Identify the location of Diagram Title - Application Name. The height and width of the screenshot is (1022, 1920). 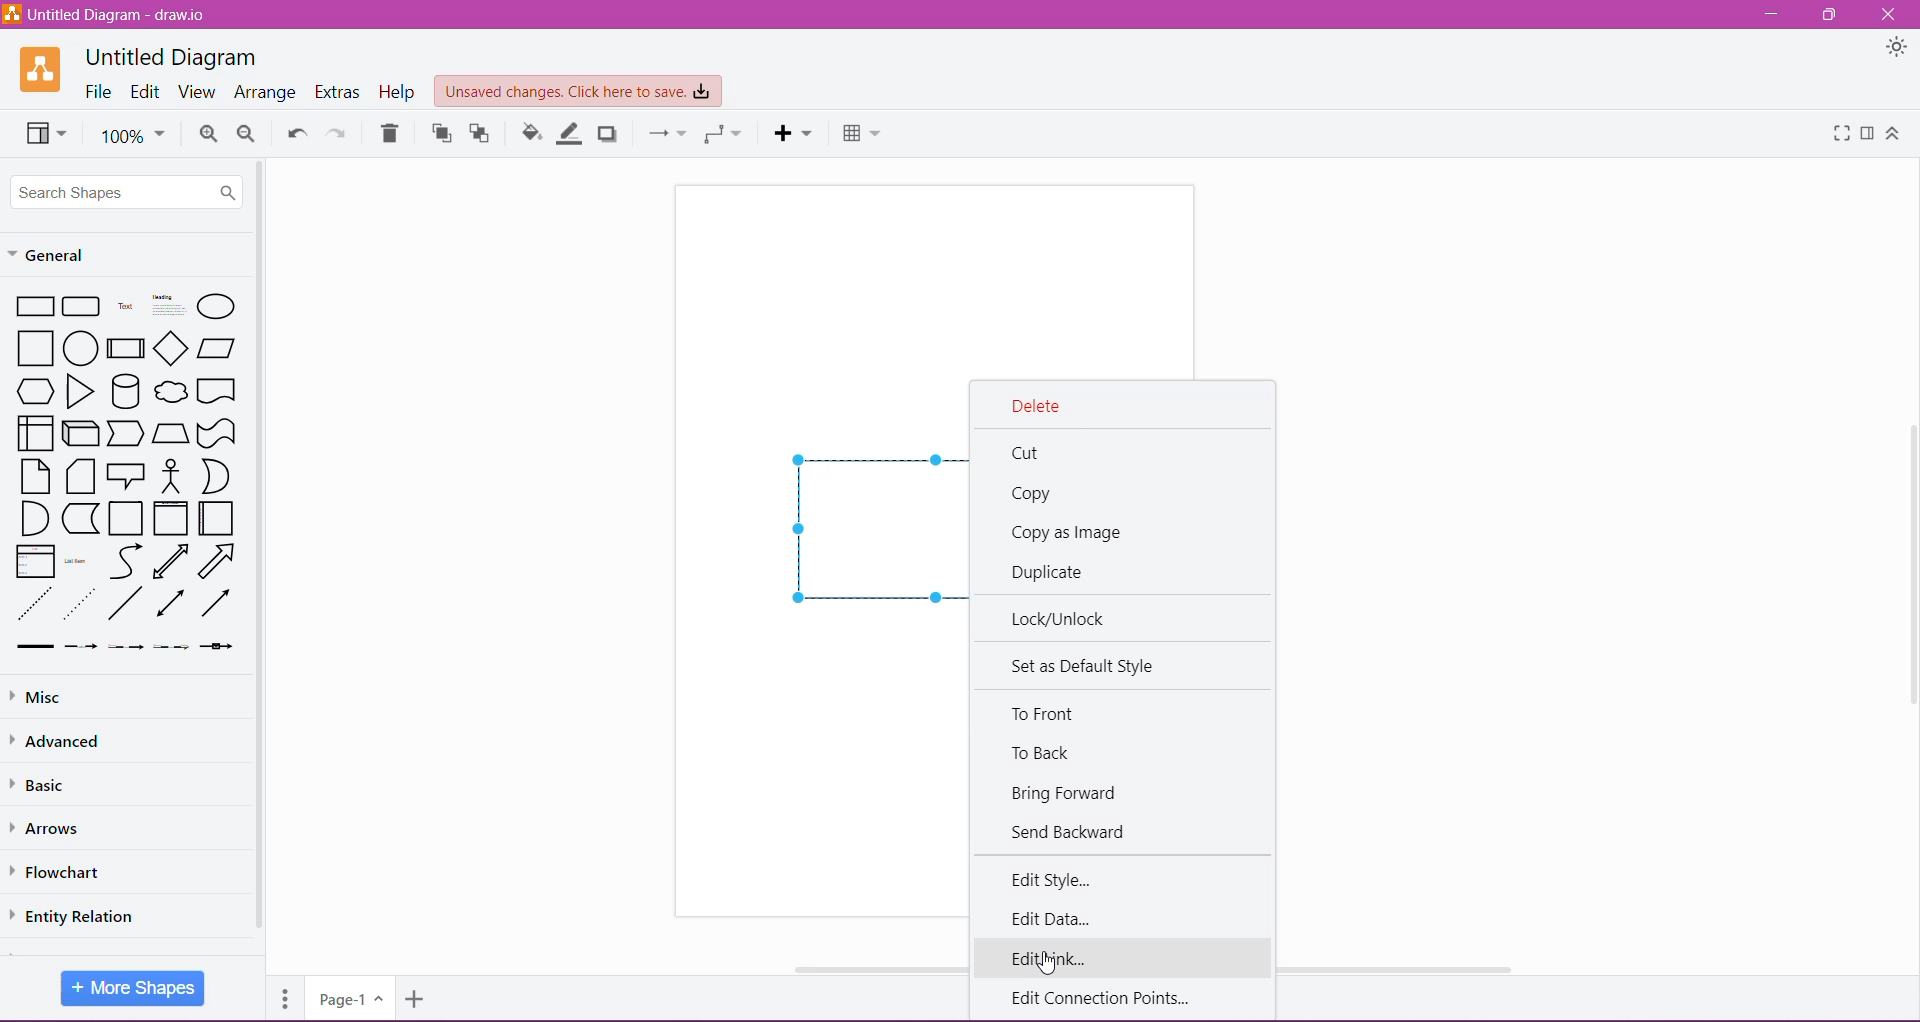
(107, 14).